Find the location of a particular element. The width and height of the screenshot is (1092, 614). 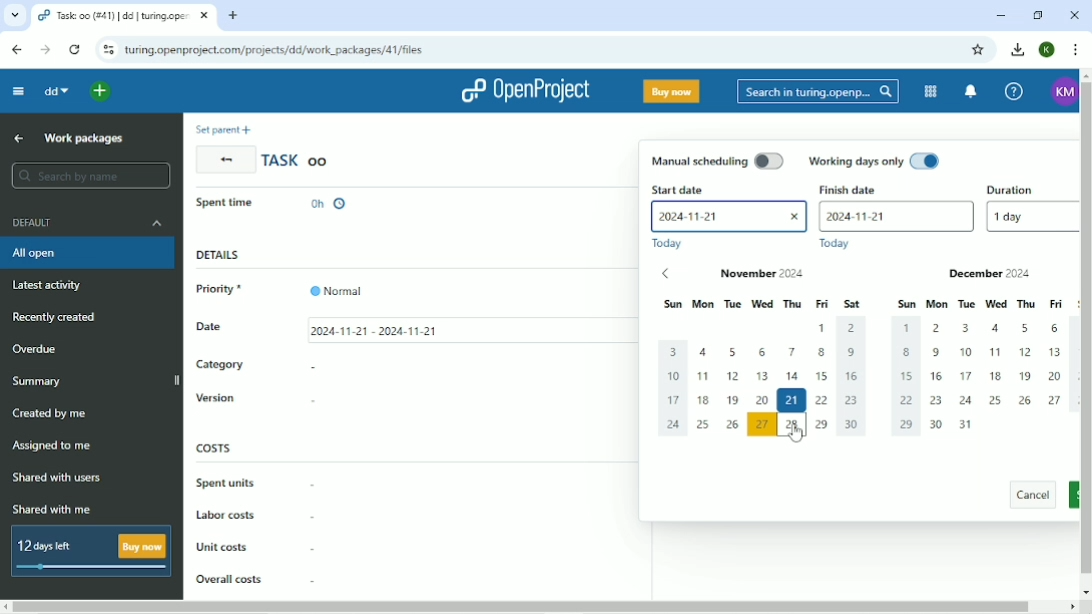

Today is located at coordinates (838, 244).